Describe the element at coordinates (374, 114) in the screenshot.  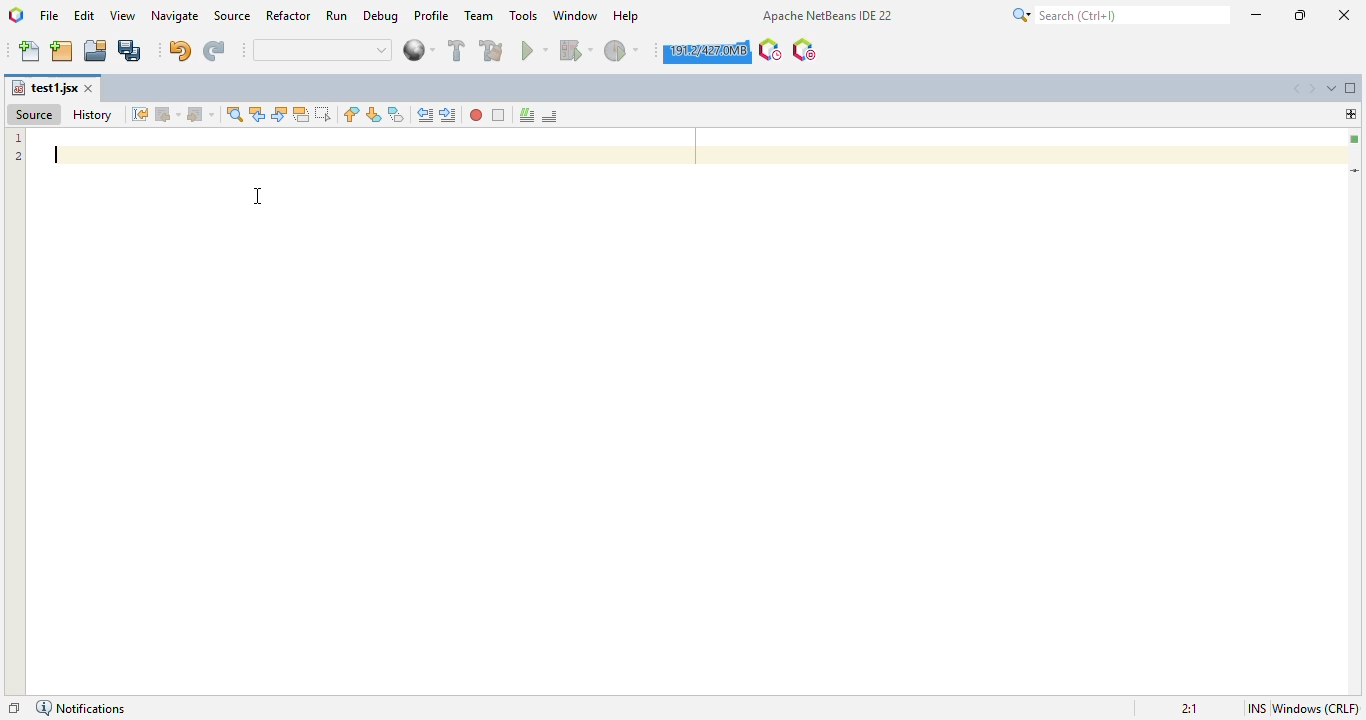
I see `next bookmark` at that location.